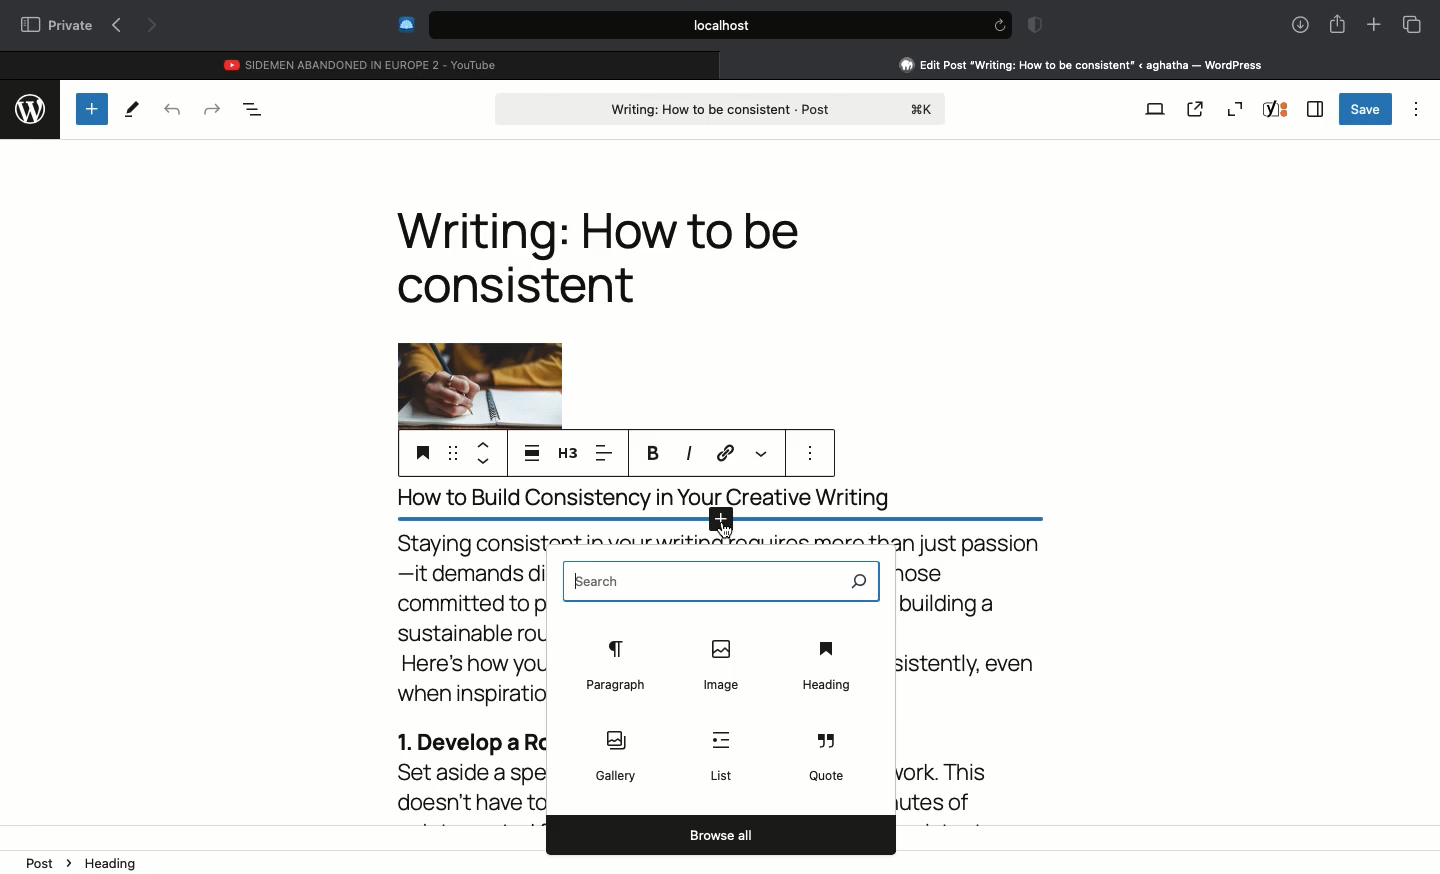  Describe the element at coordinates (404, 24) in the screenshot. I see `Extensions` at that location.